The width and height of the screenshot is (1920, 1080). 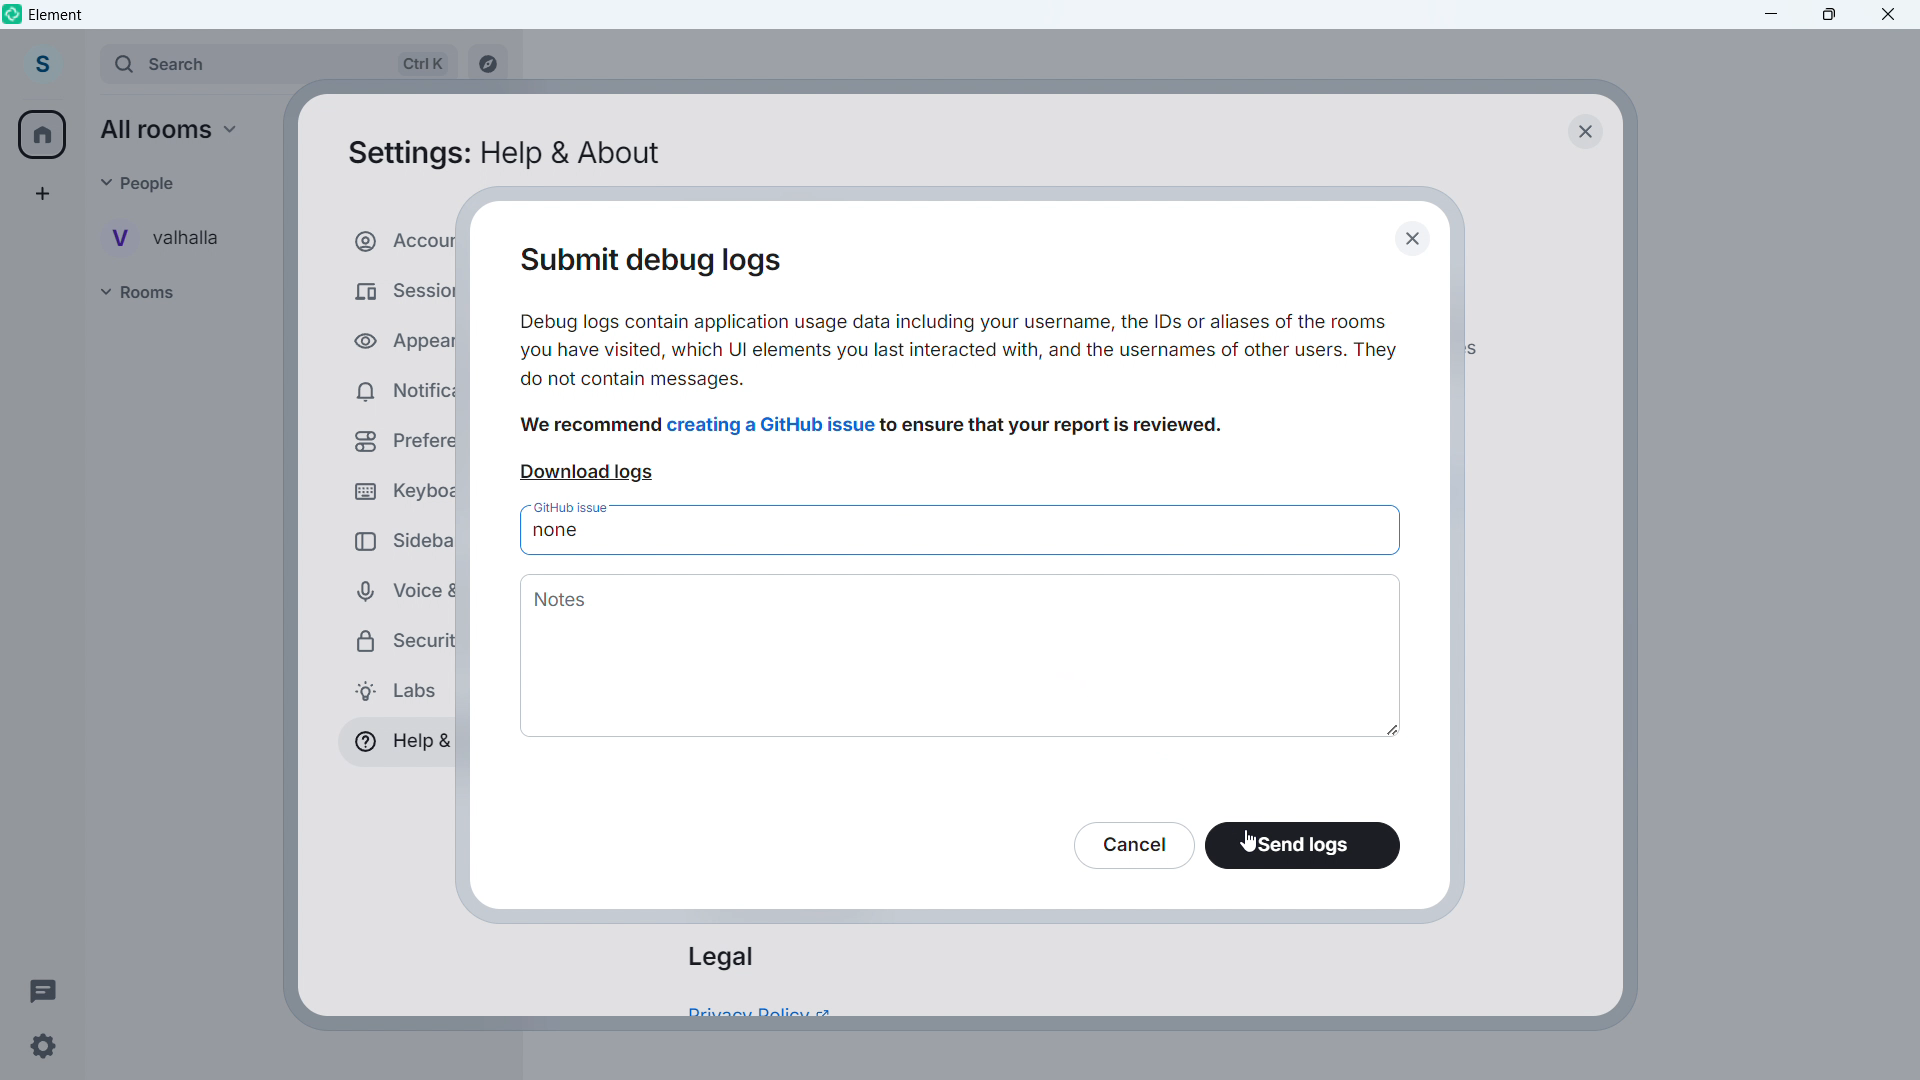 I want to click on Submit debug logs, so click(x=669, y=262).